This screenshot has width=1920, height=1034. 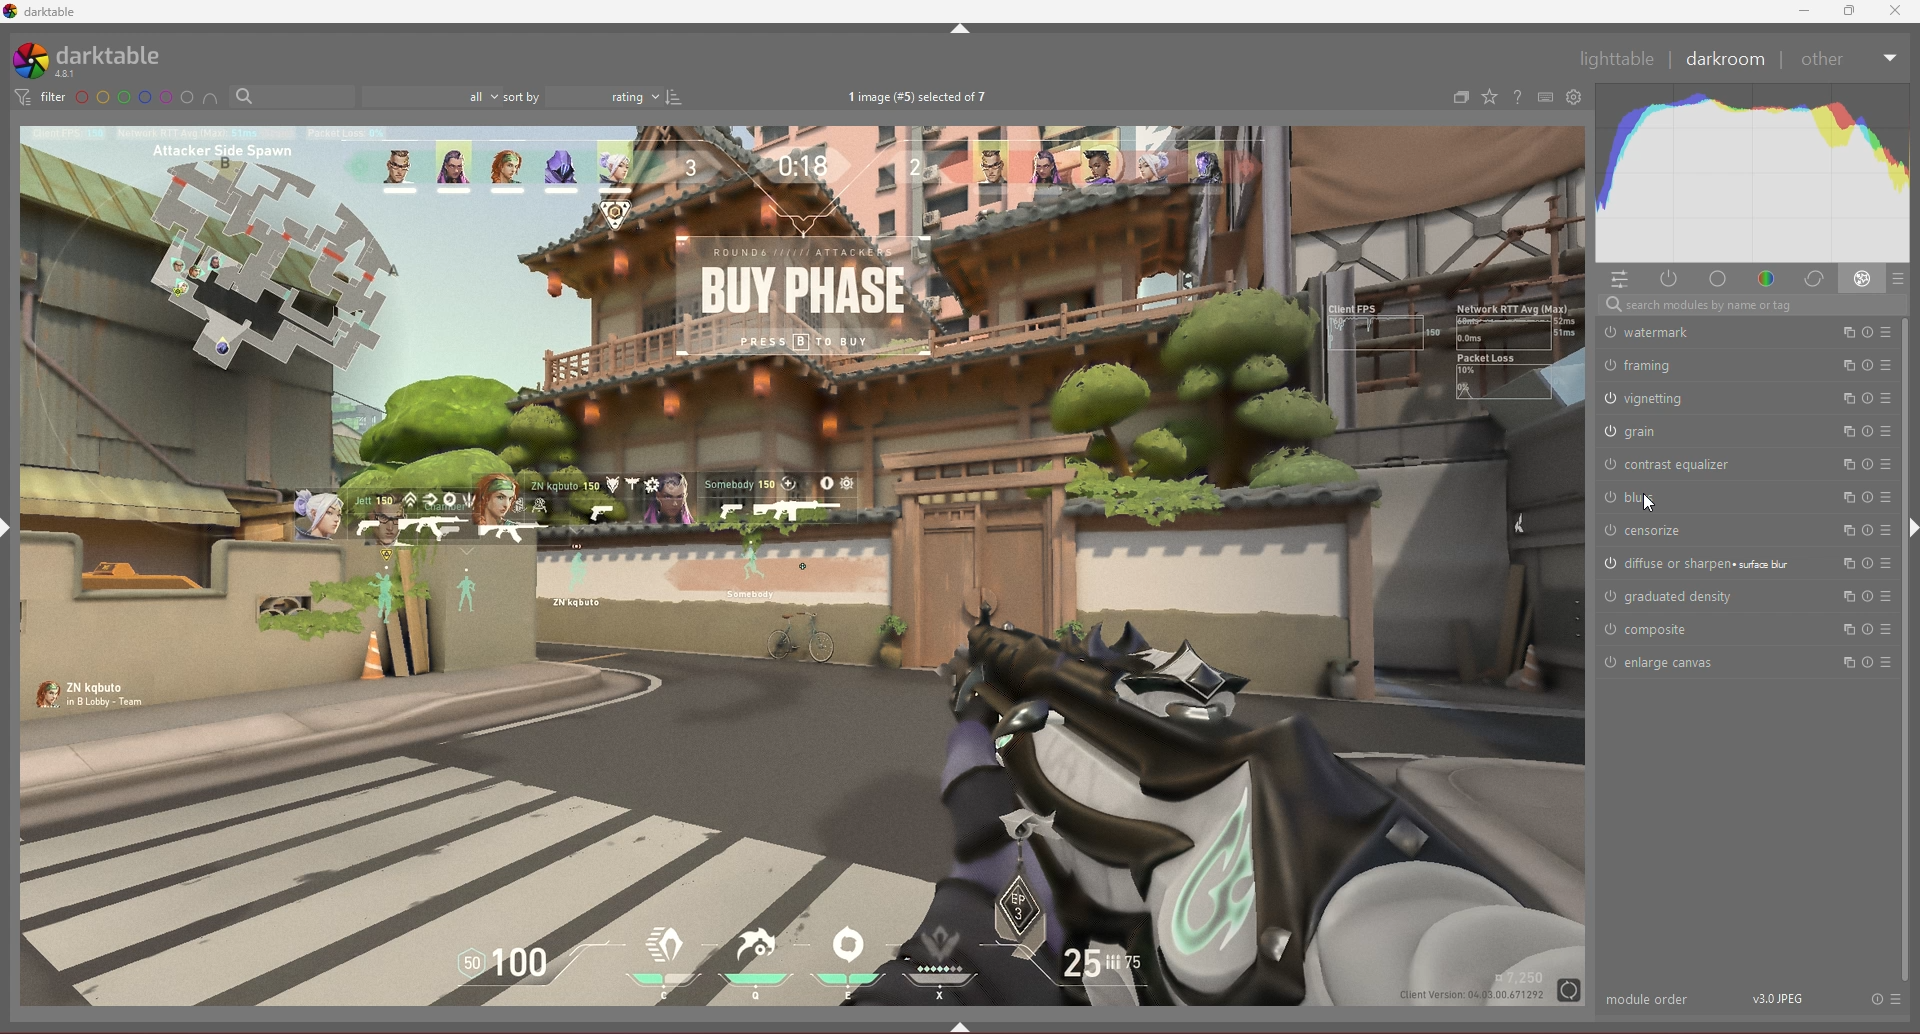 I want to click on effect, so click(x=1863, y=278).